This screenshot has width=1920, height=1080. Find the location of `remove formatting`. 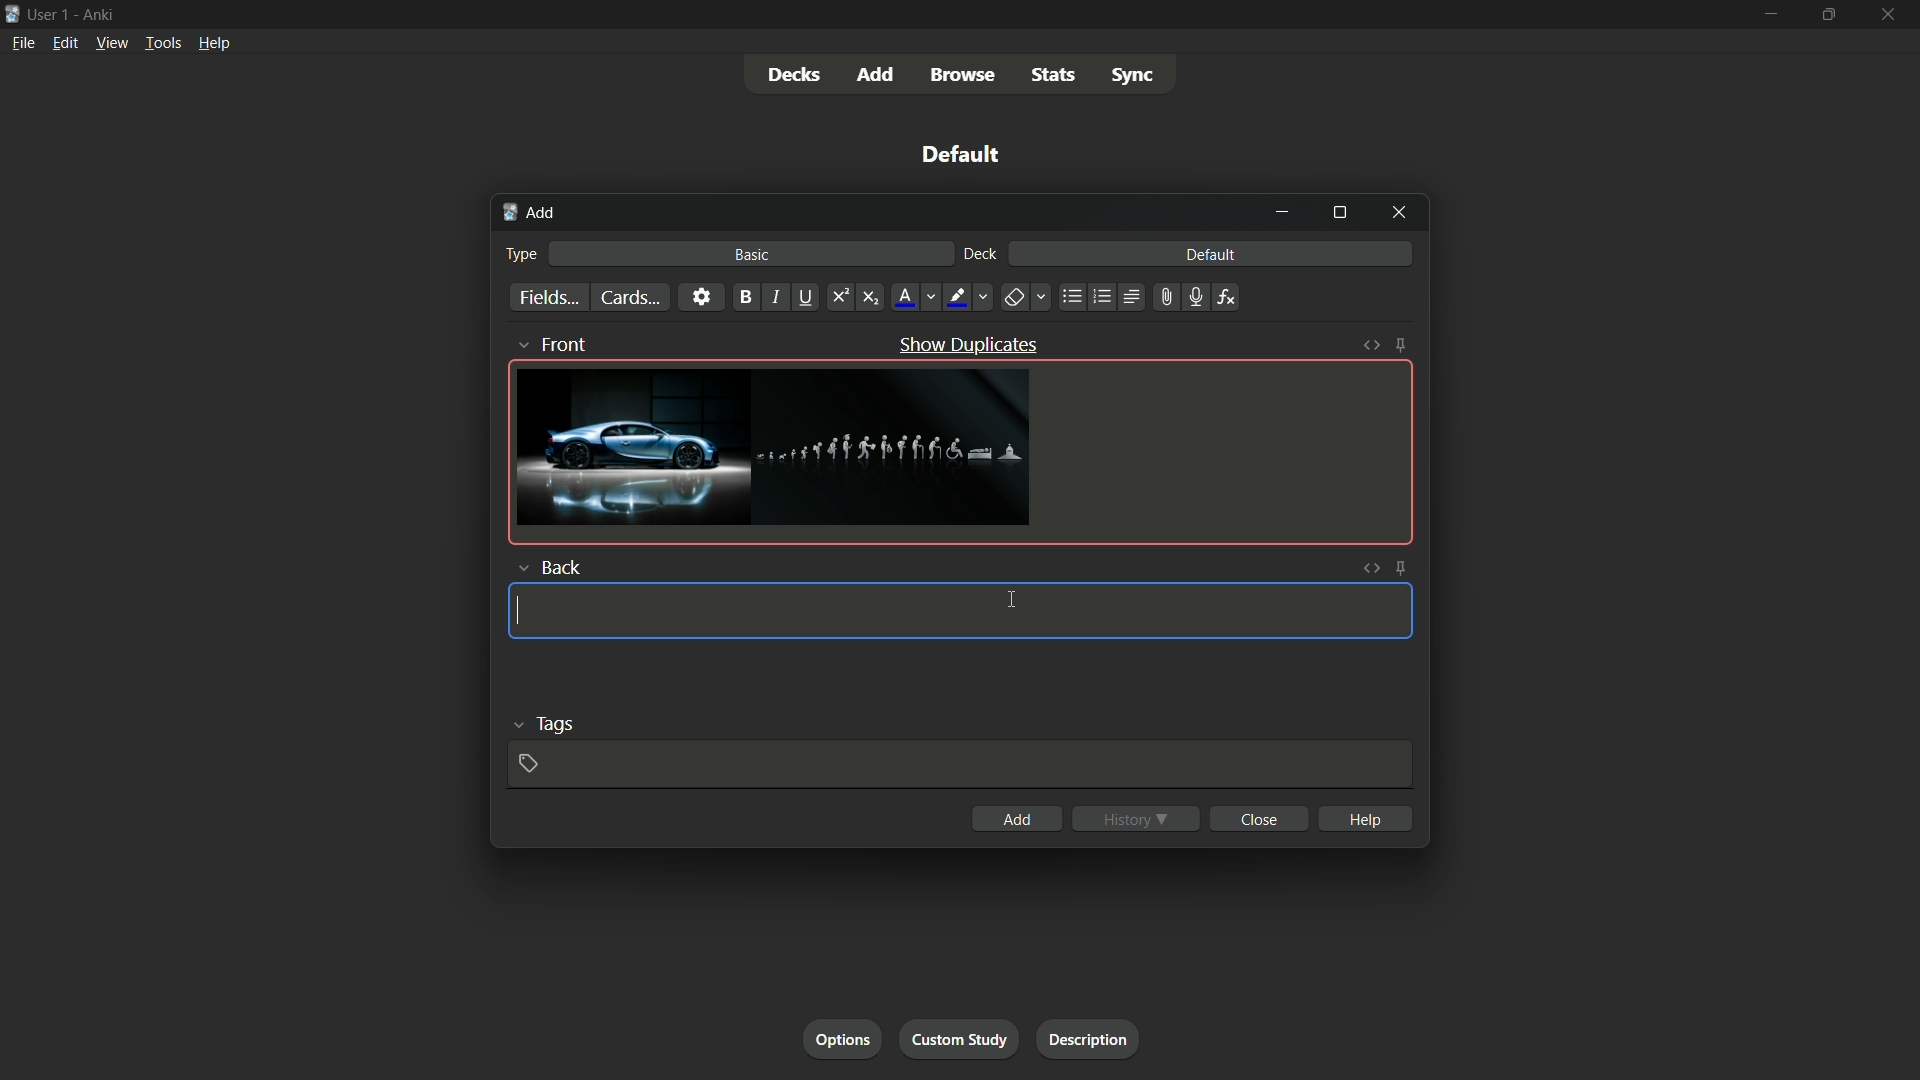

remove formatting is located at coordinates (1026, 296).